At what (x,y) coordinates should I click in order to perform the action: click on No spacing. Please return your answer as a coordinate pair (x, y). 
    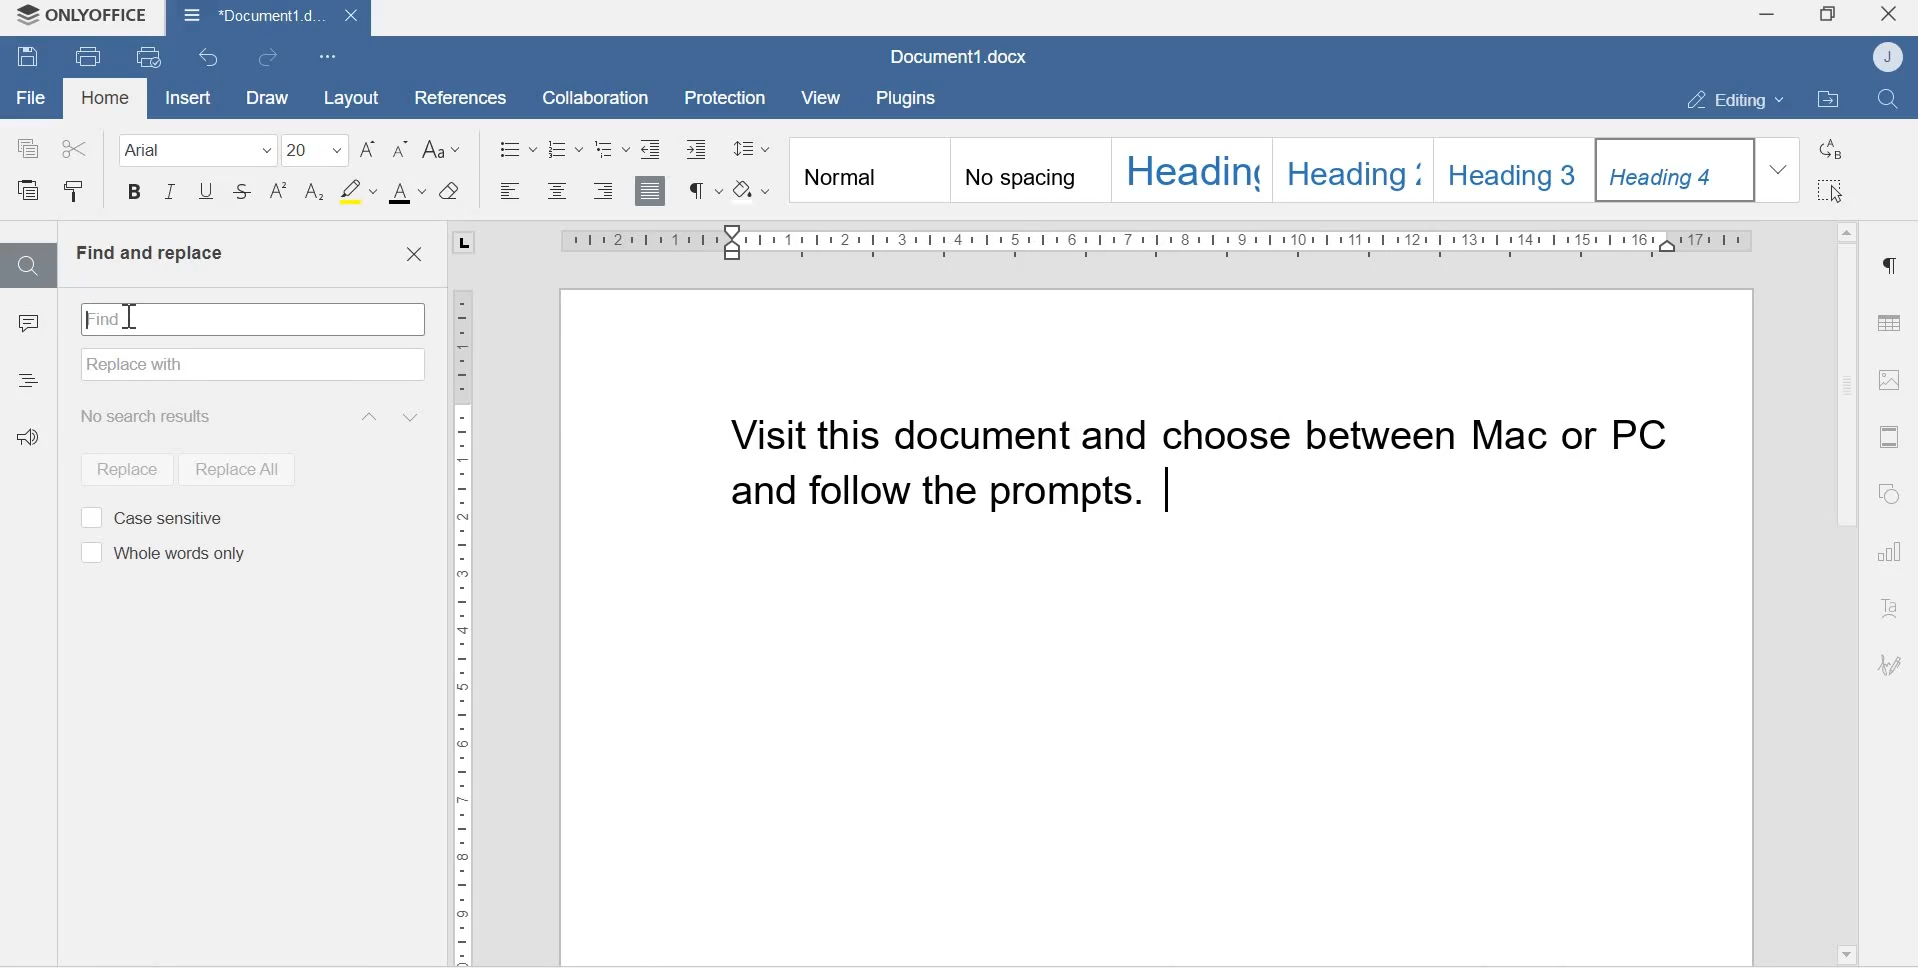
    Looking at the image, I should click on (1030, 173).